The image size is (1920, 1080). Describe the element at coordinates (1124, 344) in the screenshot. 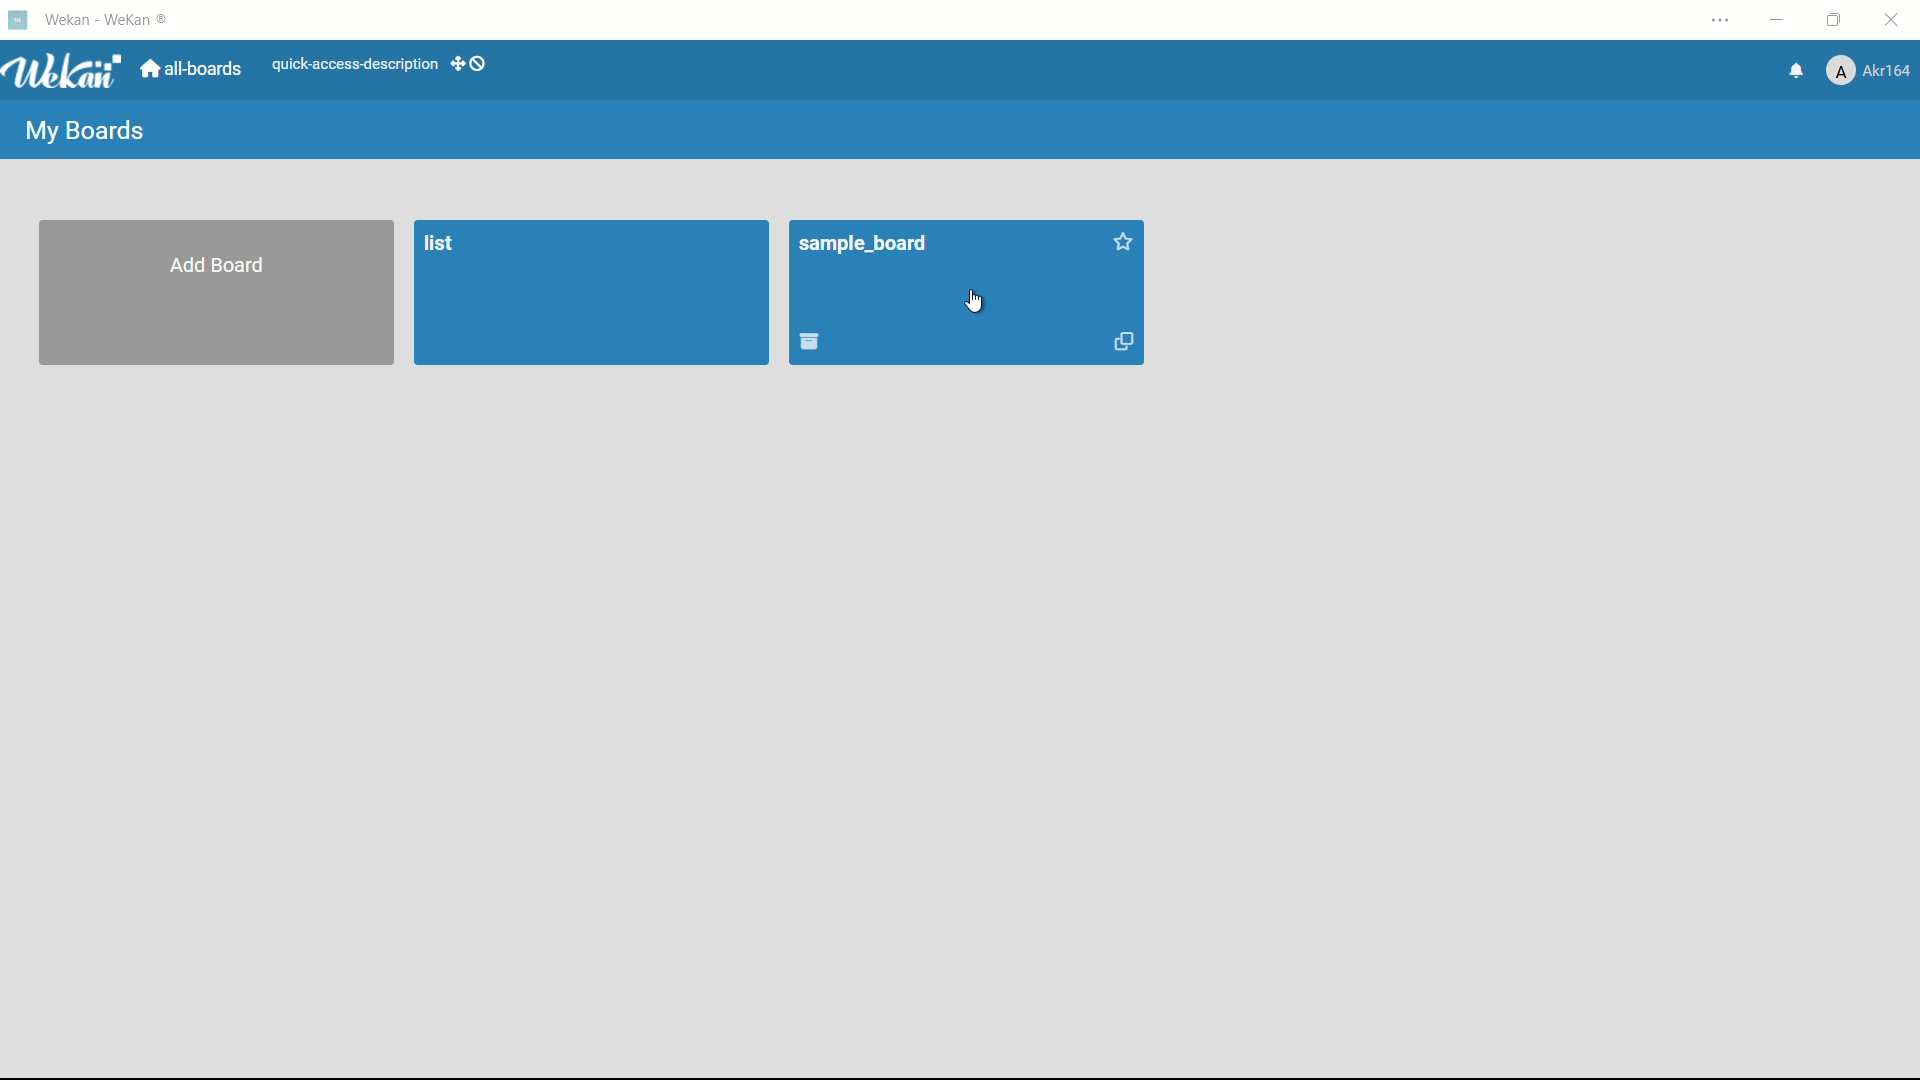

I see `duplicate board` at that location.